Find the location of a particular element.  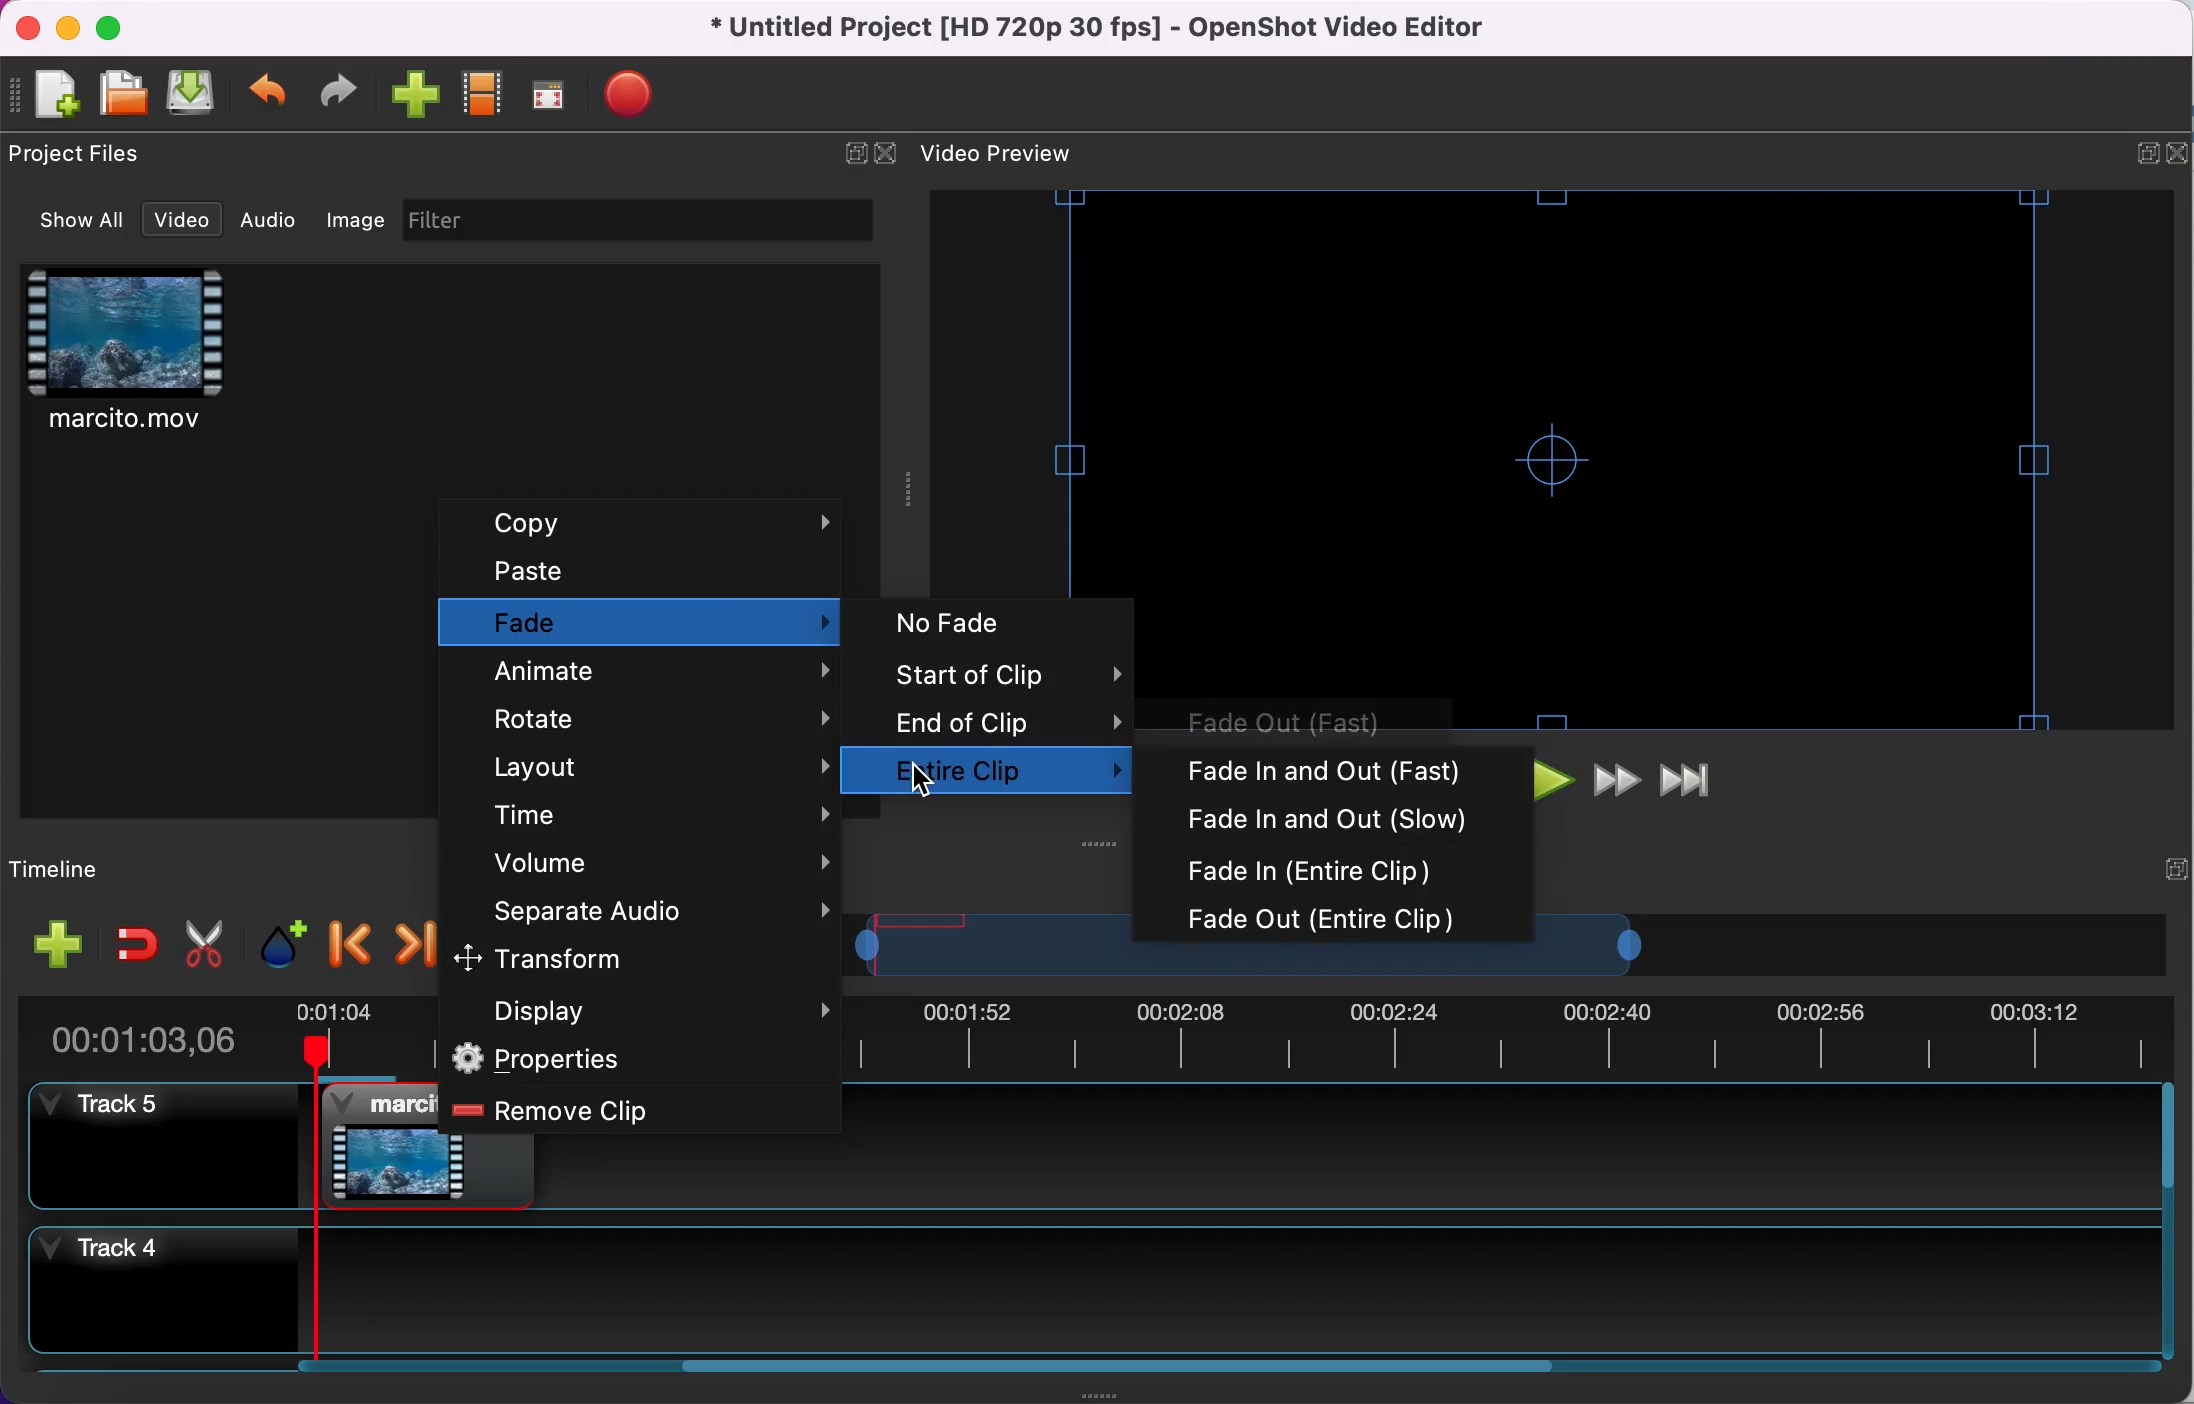

timeline is located at coordinates (84, 871).